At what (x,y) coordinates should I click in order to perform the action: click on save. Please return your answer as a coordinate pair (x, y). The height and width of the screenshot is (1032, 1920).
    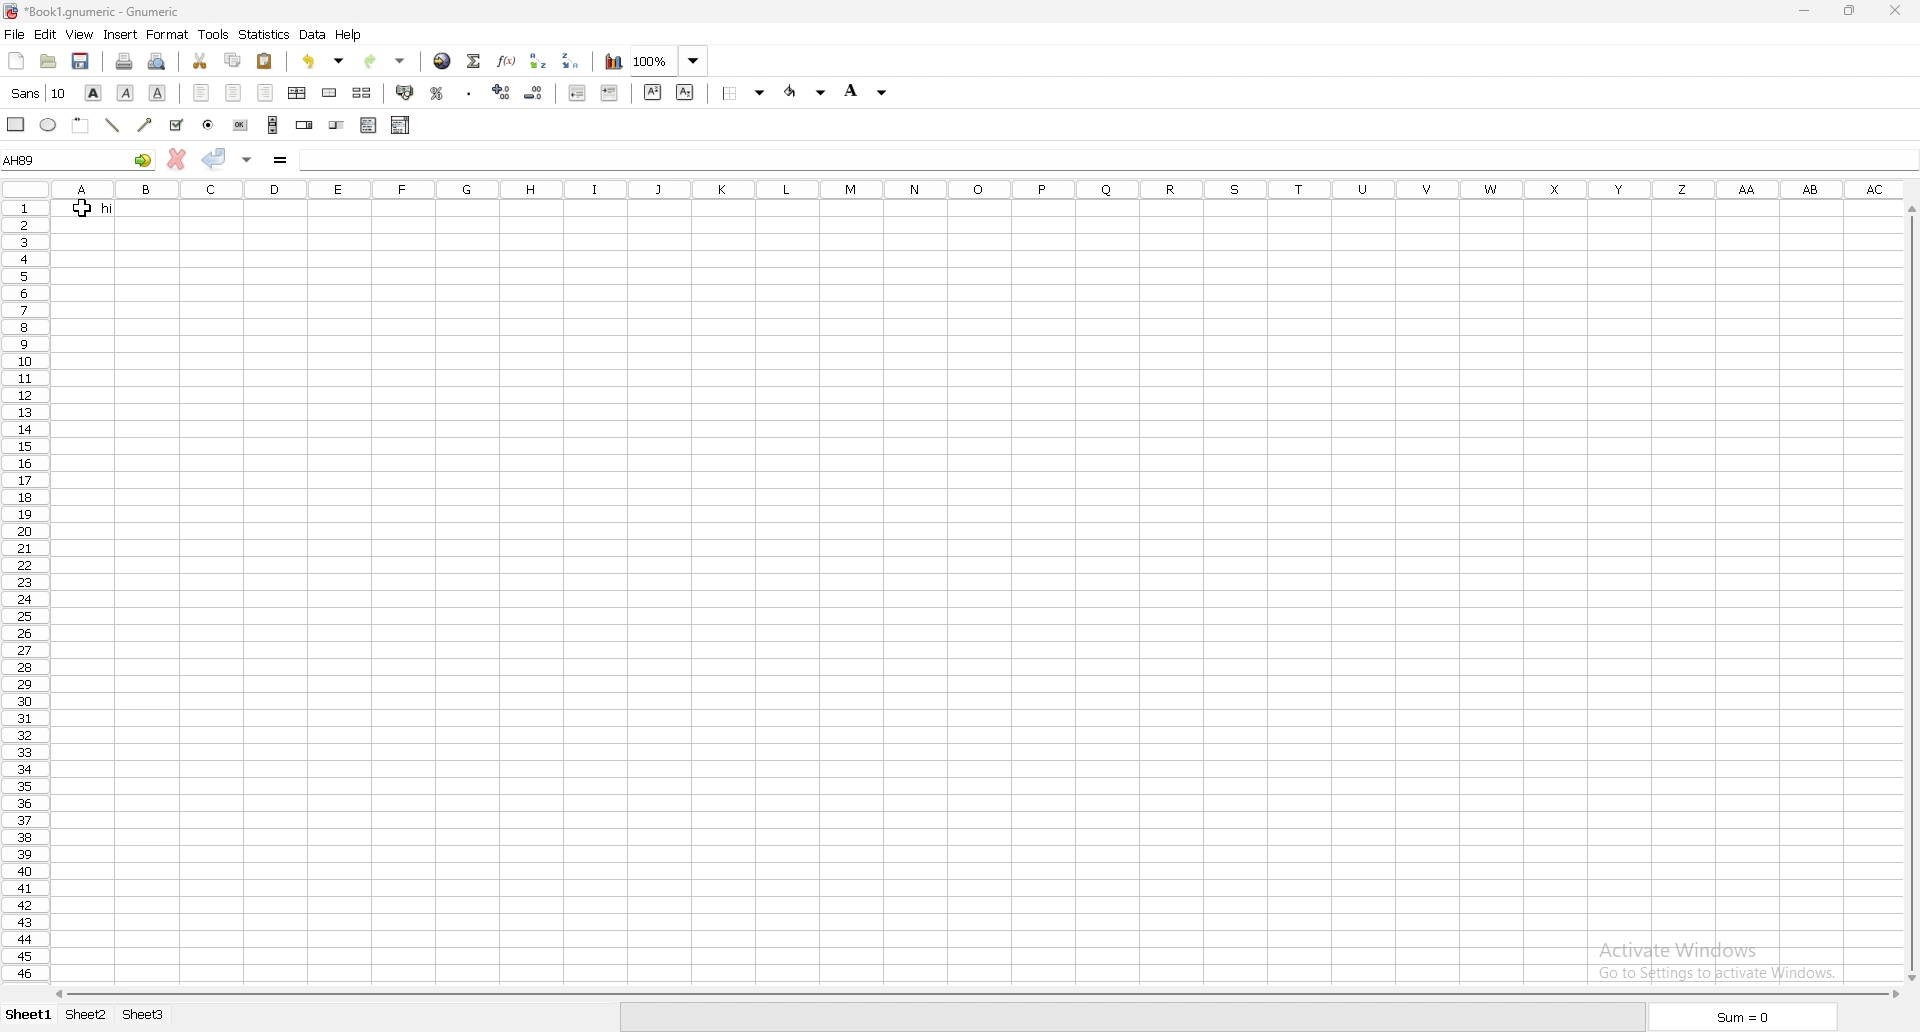
    Looking at the image, I should click on (81, 61).